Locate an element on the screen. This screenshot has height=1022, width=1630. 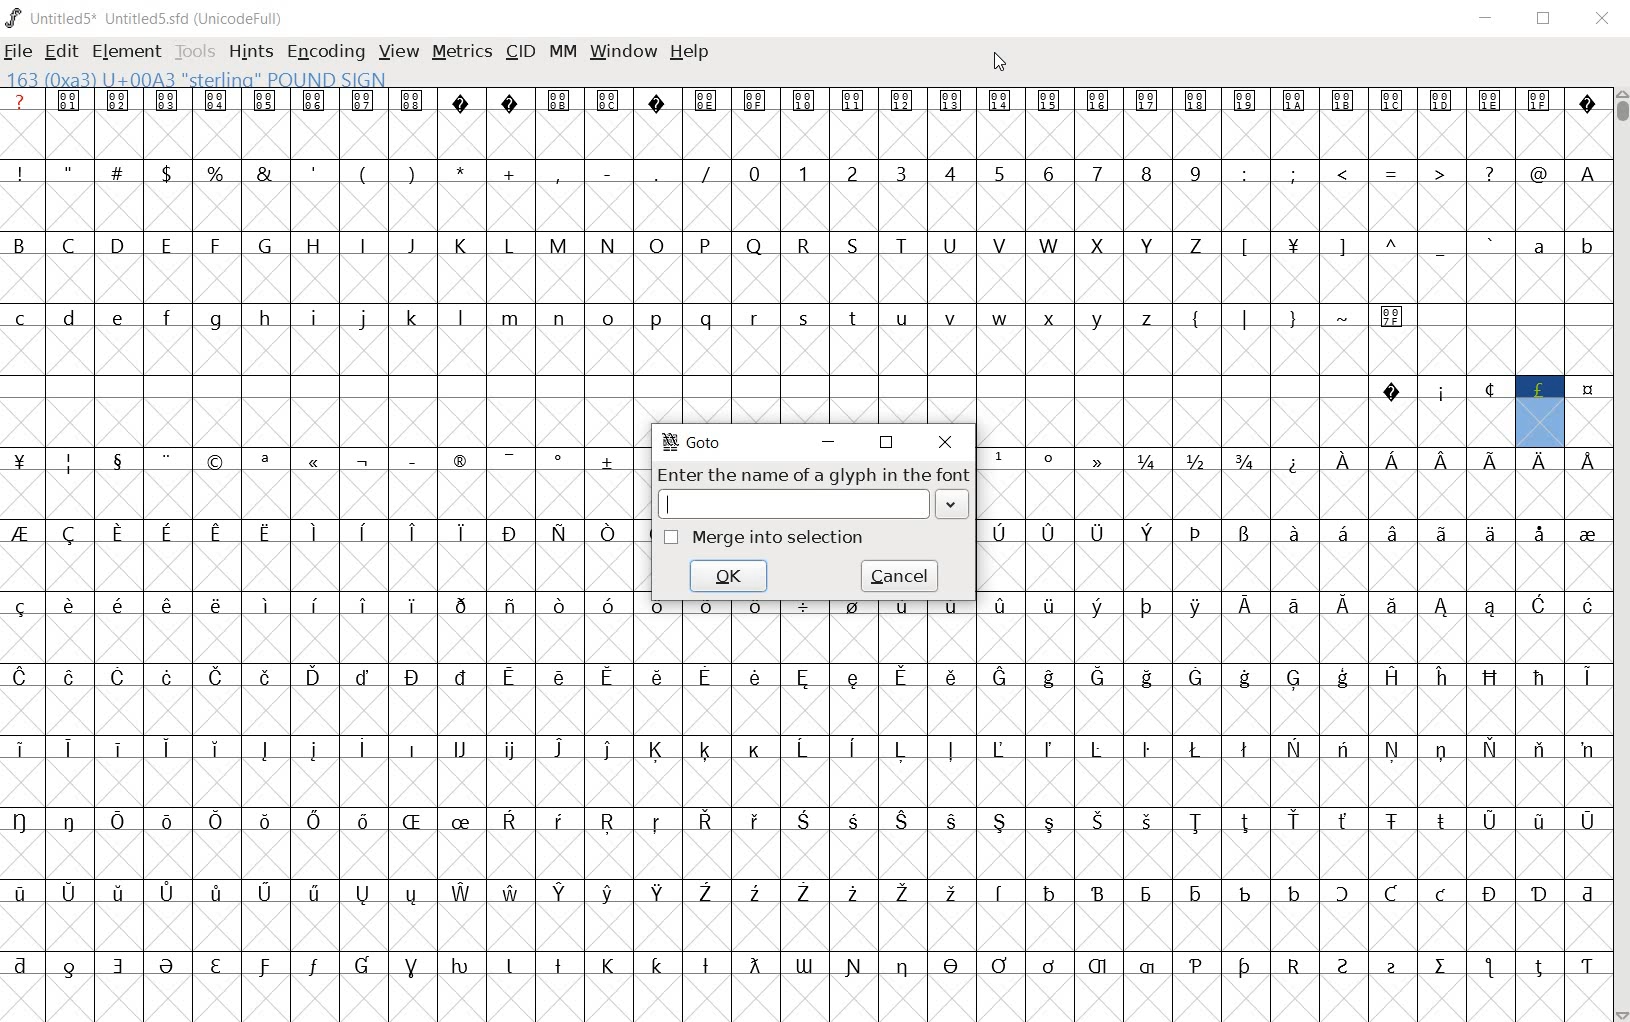
ELEMENT is located at coordinates (128, 51).